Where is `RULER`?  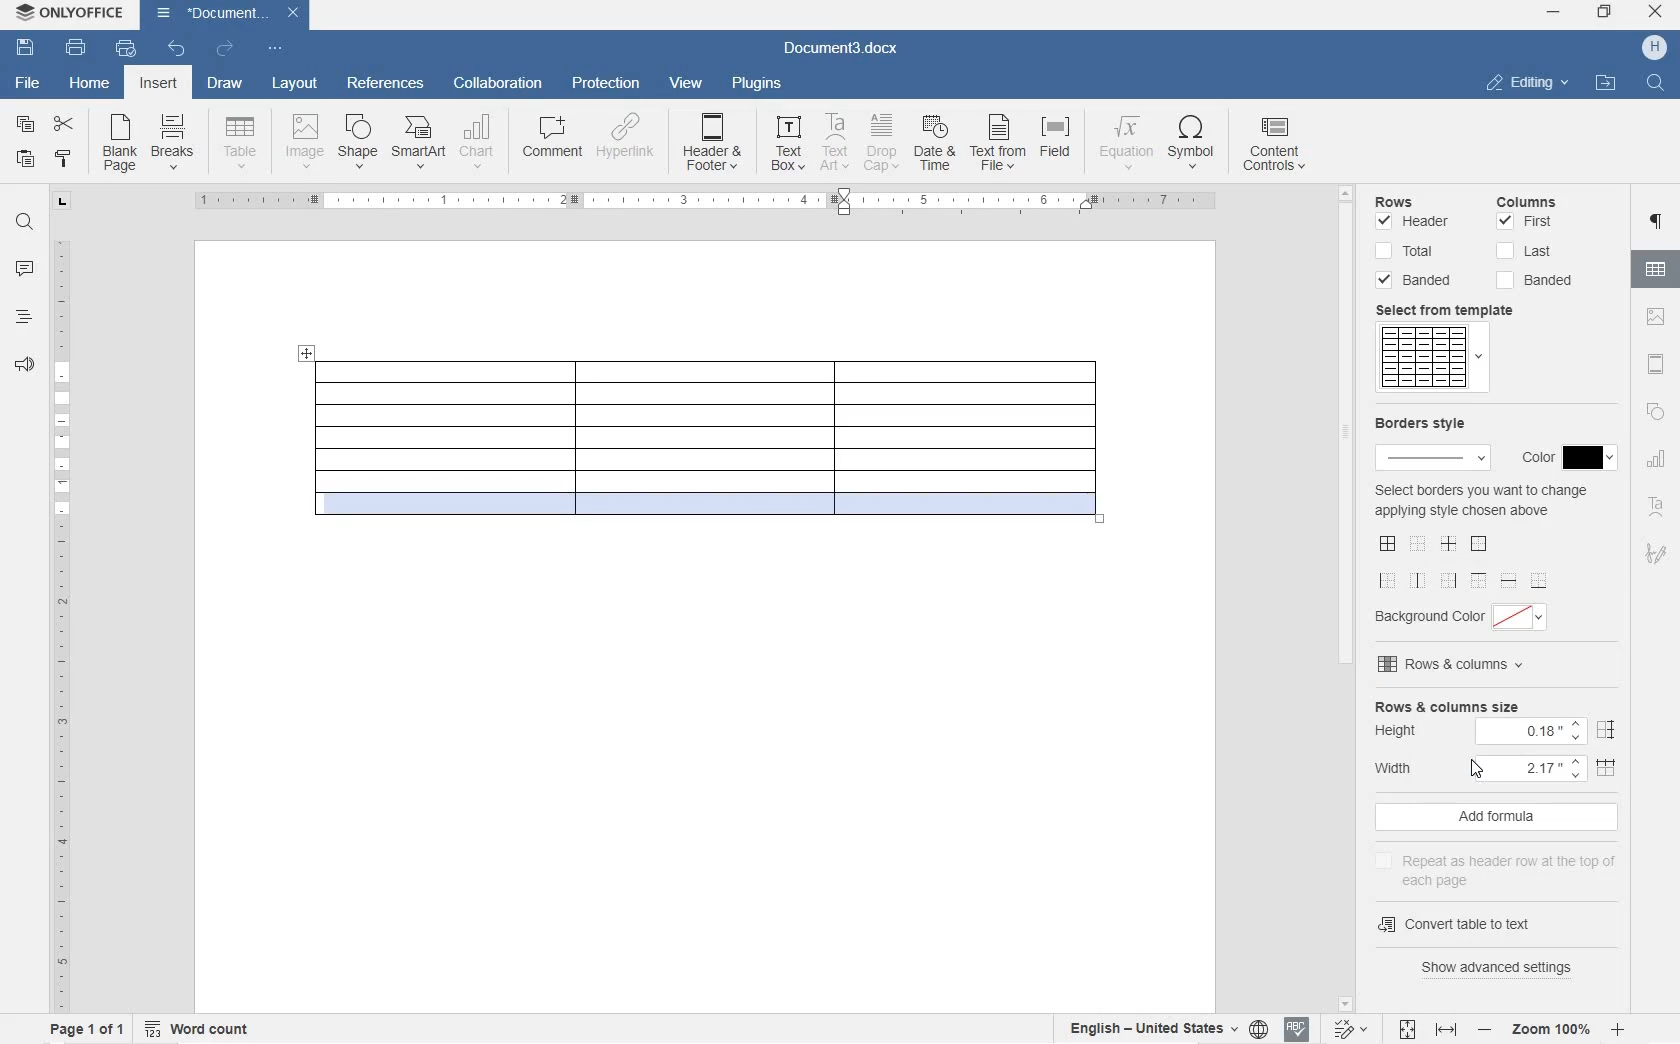 RULER is located at coordinates (59, 623).